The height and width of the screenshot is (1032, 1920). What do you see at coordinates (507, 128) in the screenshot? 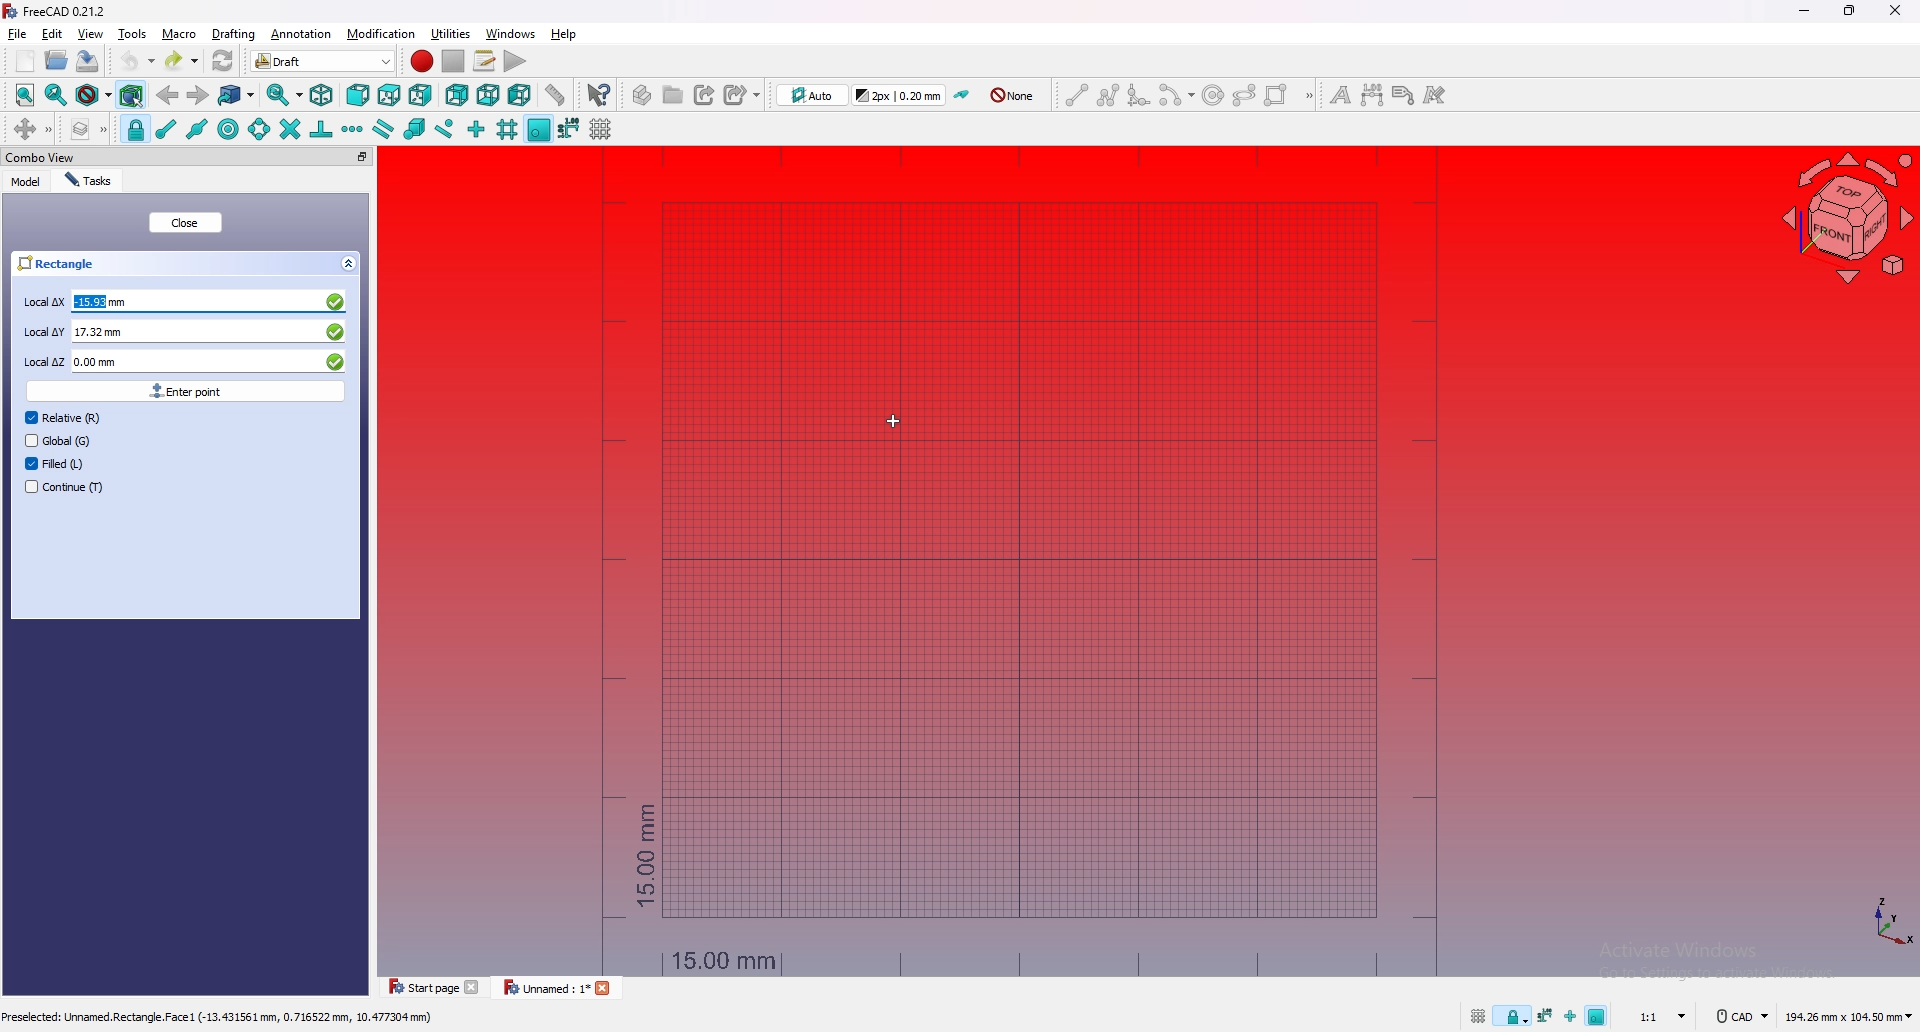
I see `snap grid` at bounding box center [507, 128].